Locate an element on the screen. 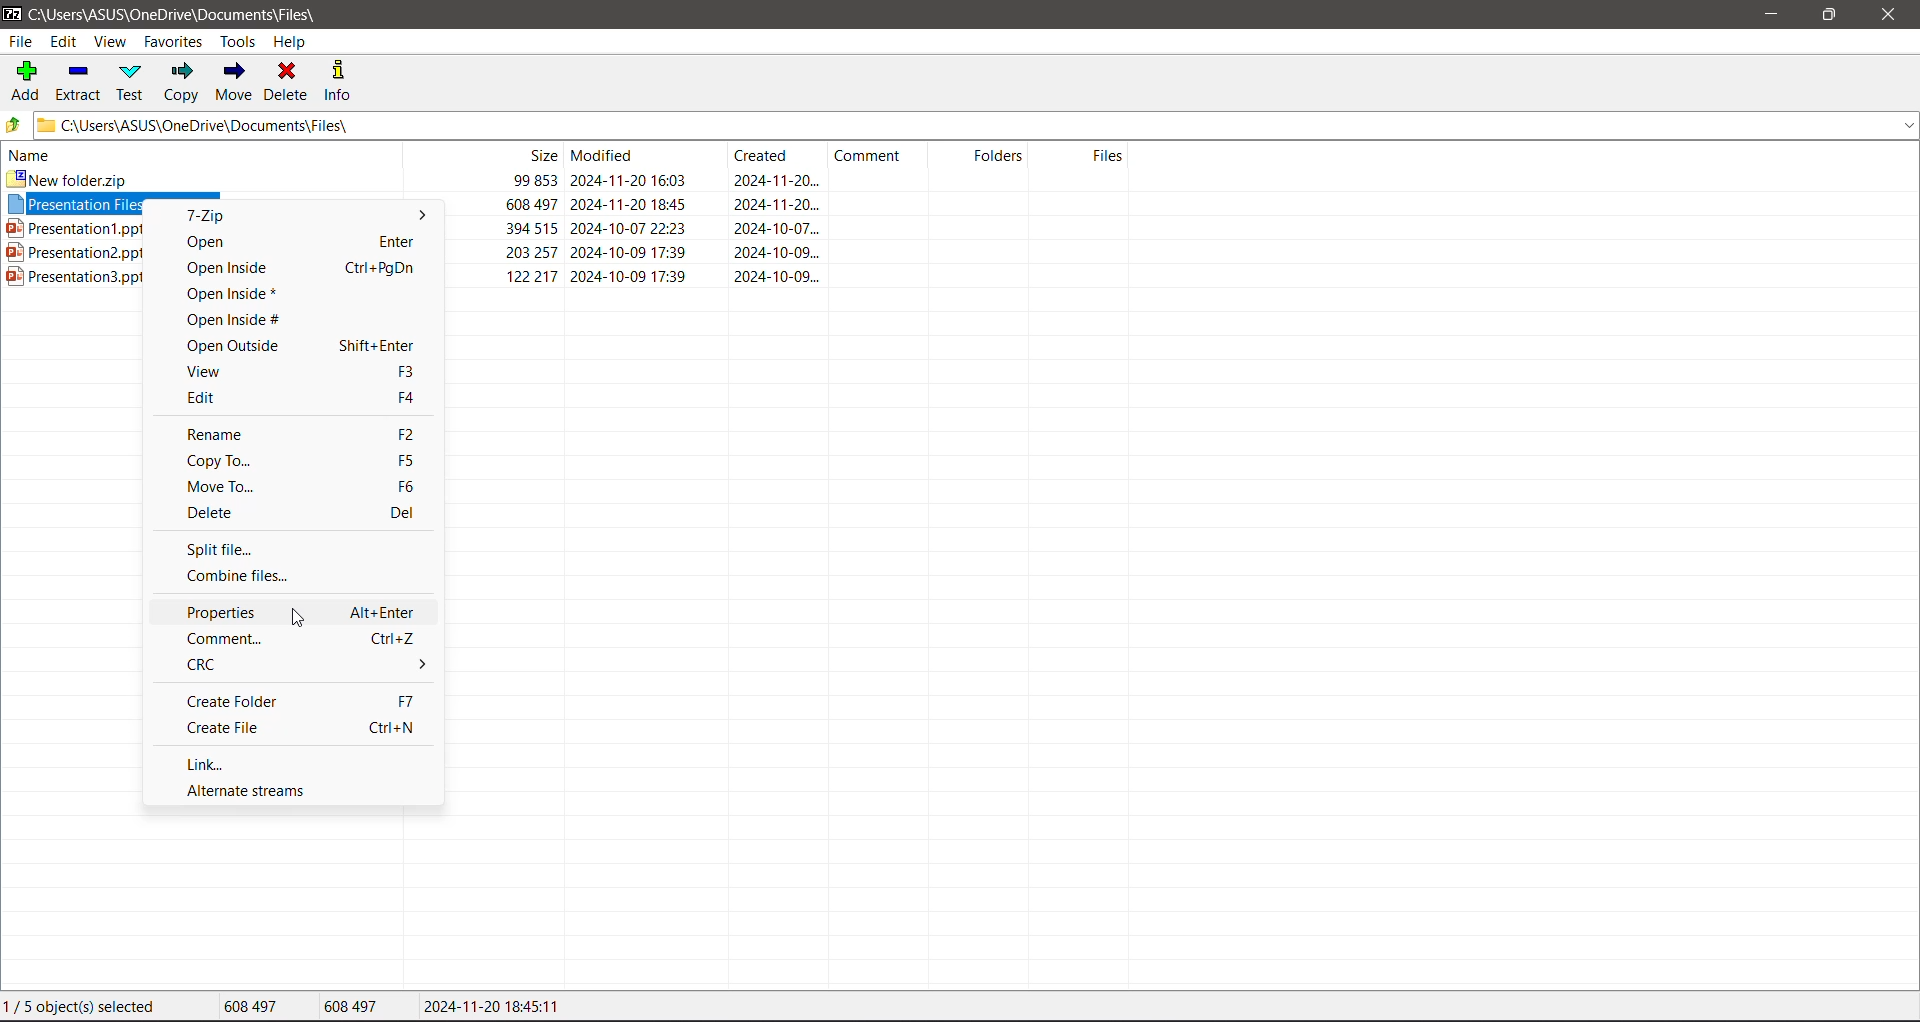 This screenshot has height=1022, width=1920. Comment is located at coordinates (876, 156).